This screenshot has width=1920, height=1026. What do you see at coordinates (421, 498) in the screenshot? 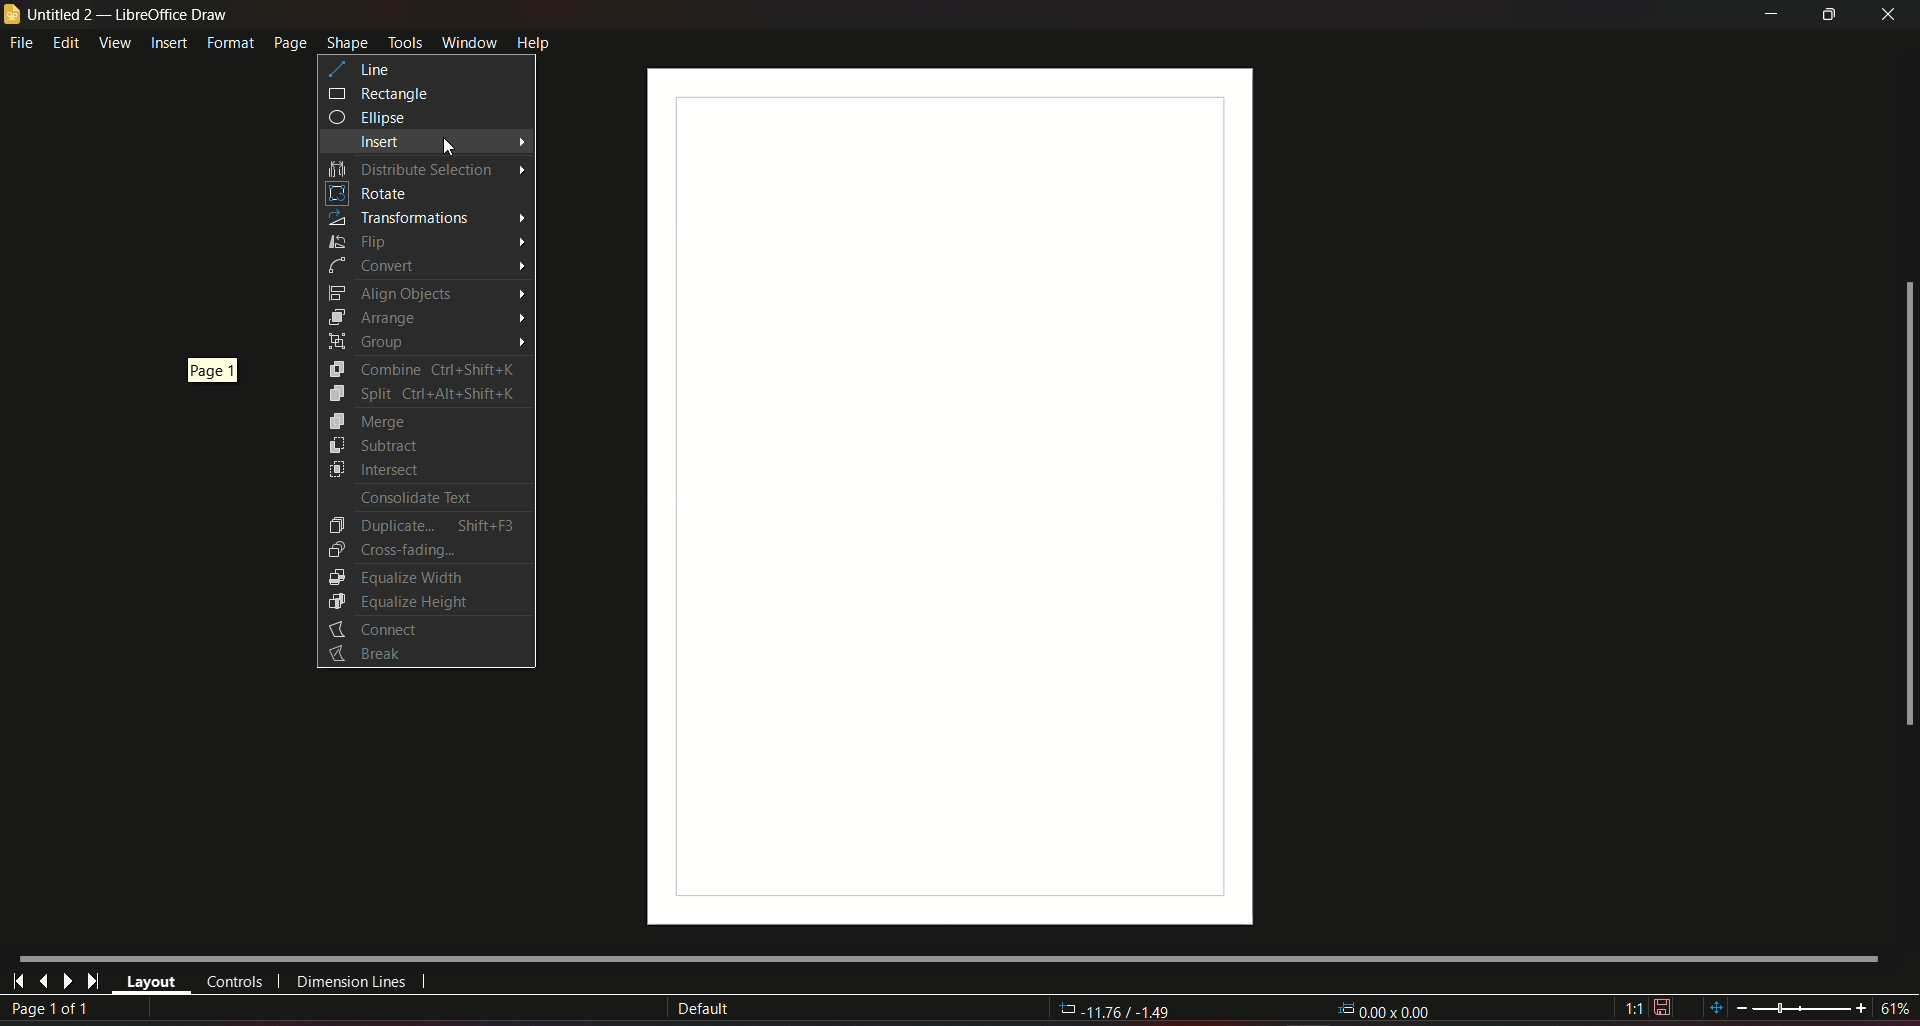
I see `Consolidate Text` at bounding box center [421, 498].